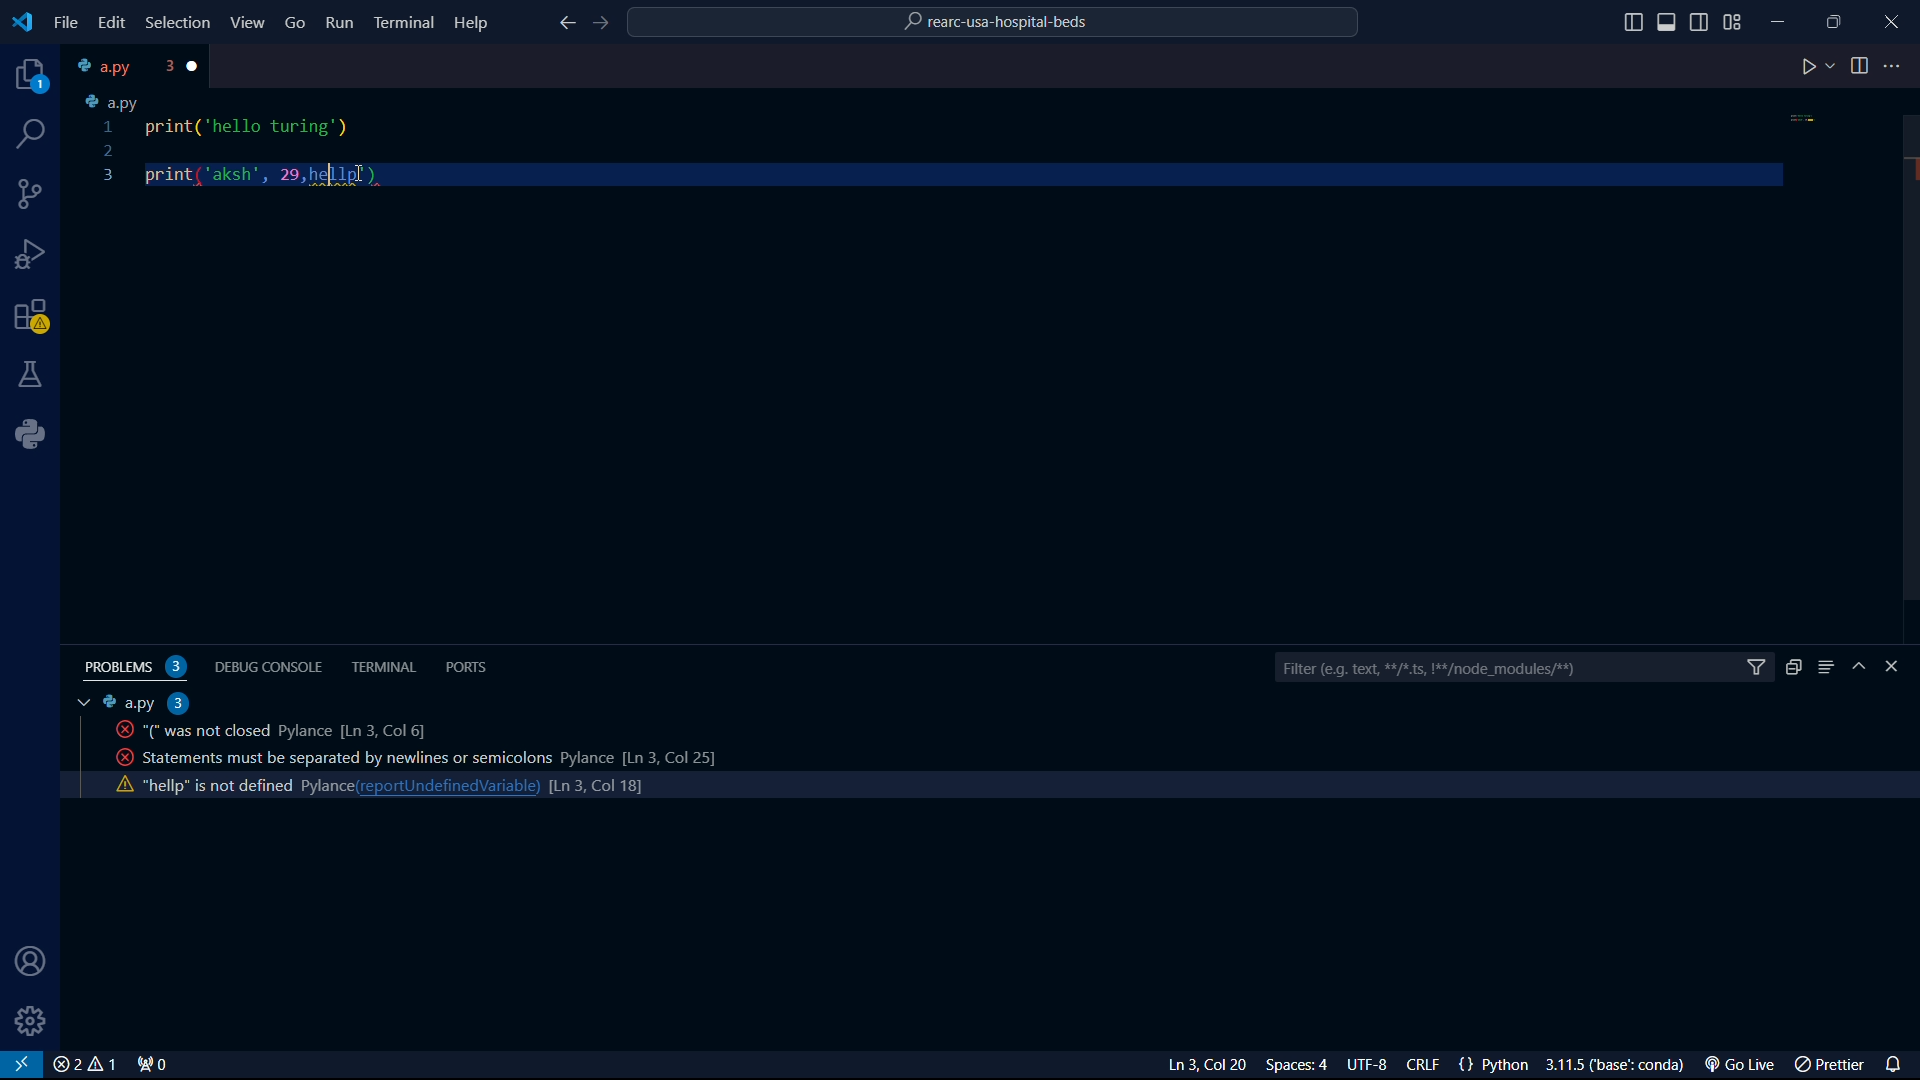 Image resolution: width=1920 pixels, height=1080 pixels. Describe the element at coordinates (33, 134) in the screenshot. I see `search` at that location.